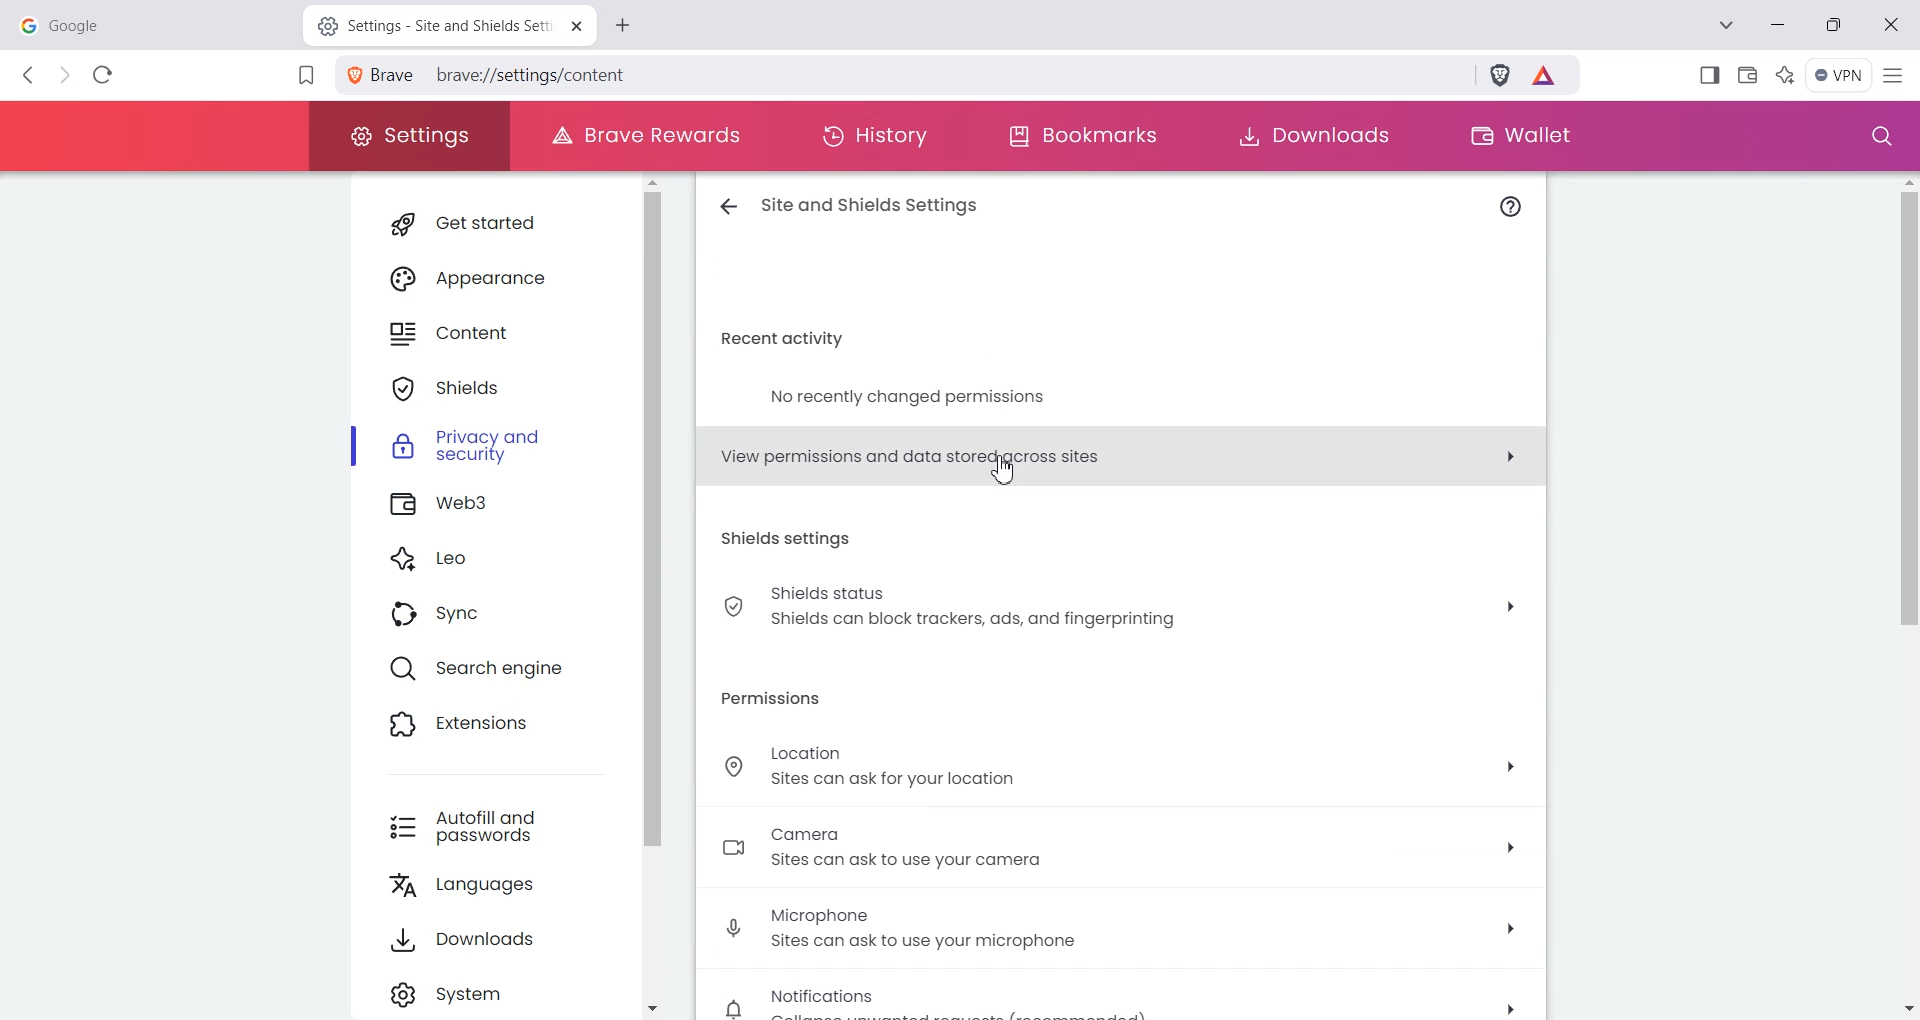 This screenshot has height=1020, width=1920. What do you see at coordinates (491, 223) in the screenshot?
I see `Get started` at bounding box center [491, 223].